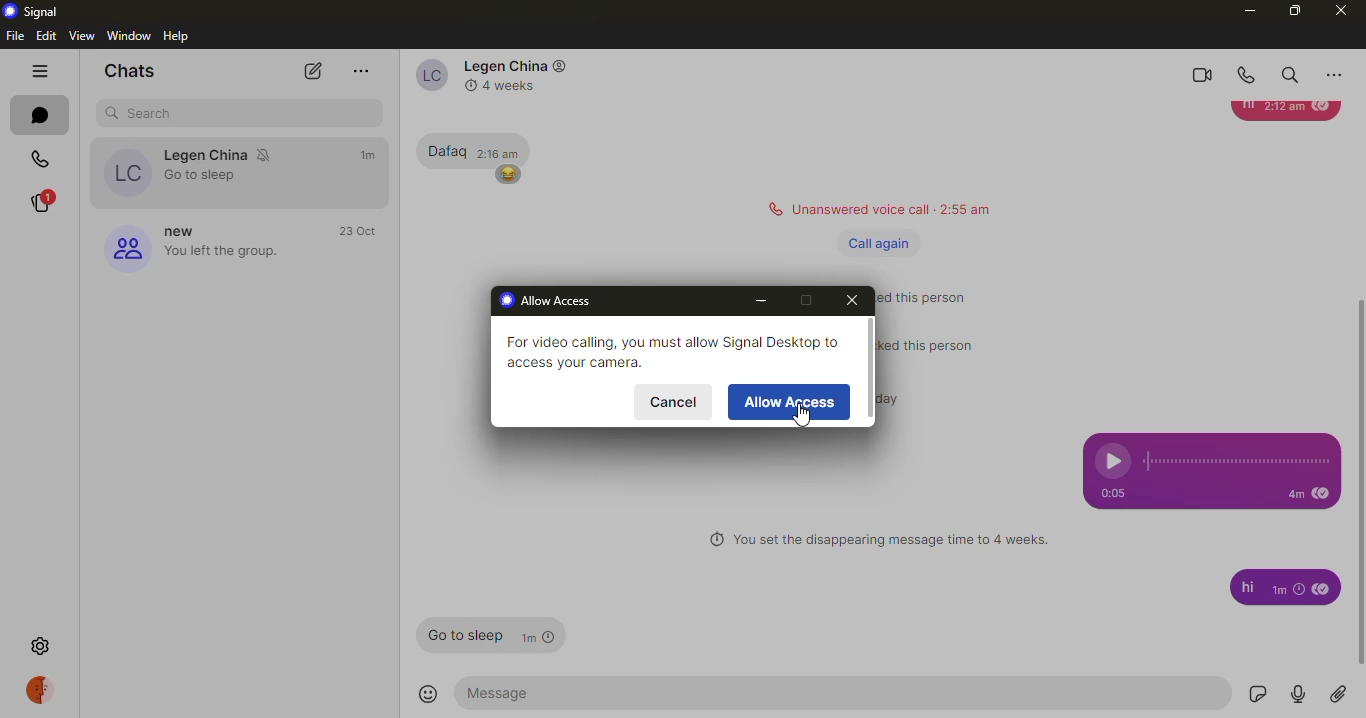 This screenshot has width=1366, height=718. I want to click on status message, so click(933, 344).